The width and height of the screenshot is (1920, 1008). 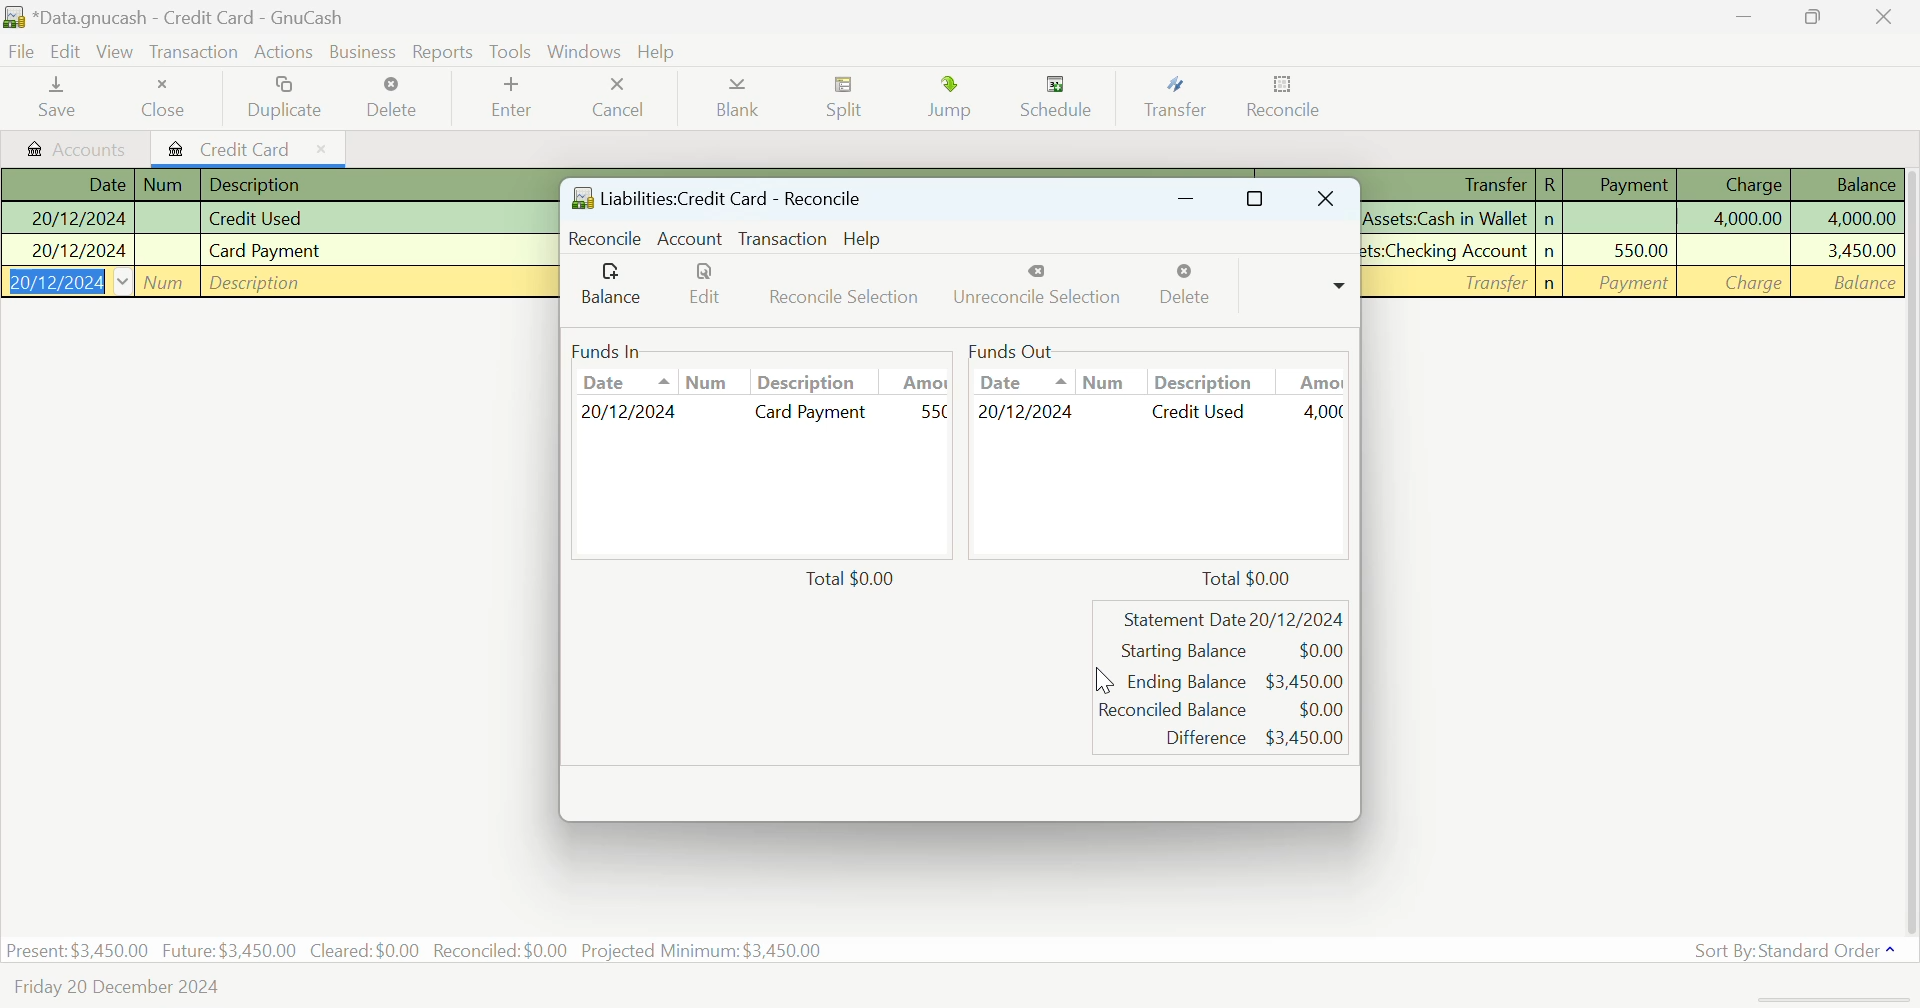 What do you see at coordinates (1630, 250) in the screenshot?
I see `Card Payment` at bounding box center [1630, 250].